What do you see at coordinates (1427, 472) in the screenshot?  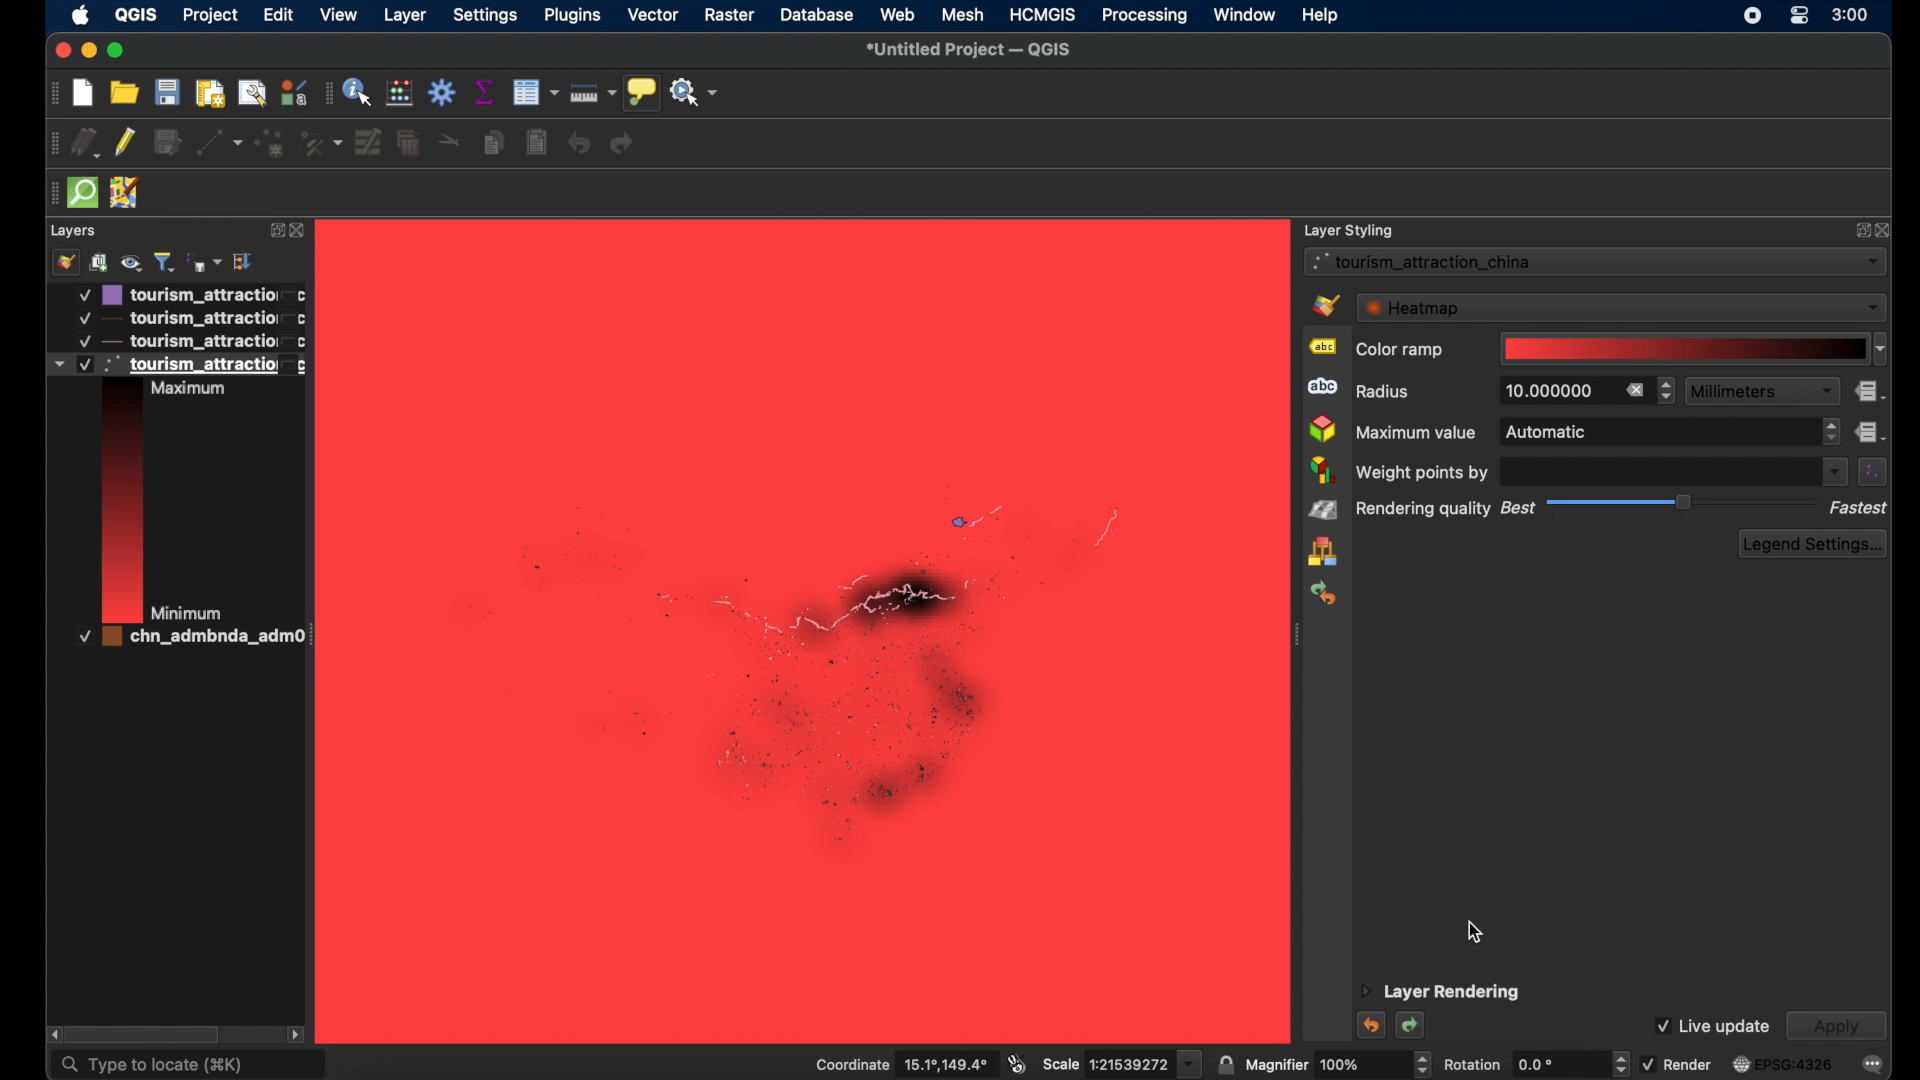 I see `weight points by` at bounding box center [1427, 472].